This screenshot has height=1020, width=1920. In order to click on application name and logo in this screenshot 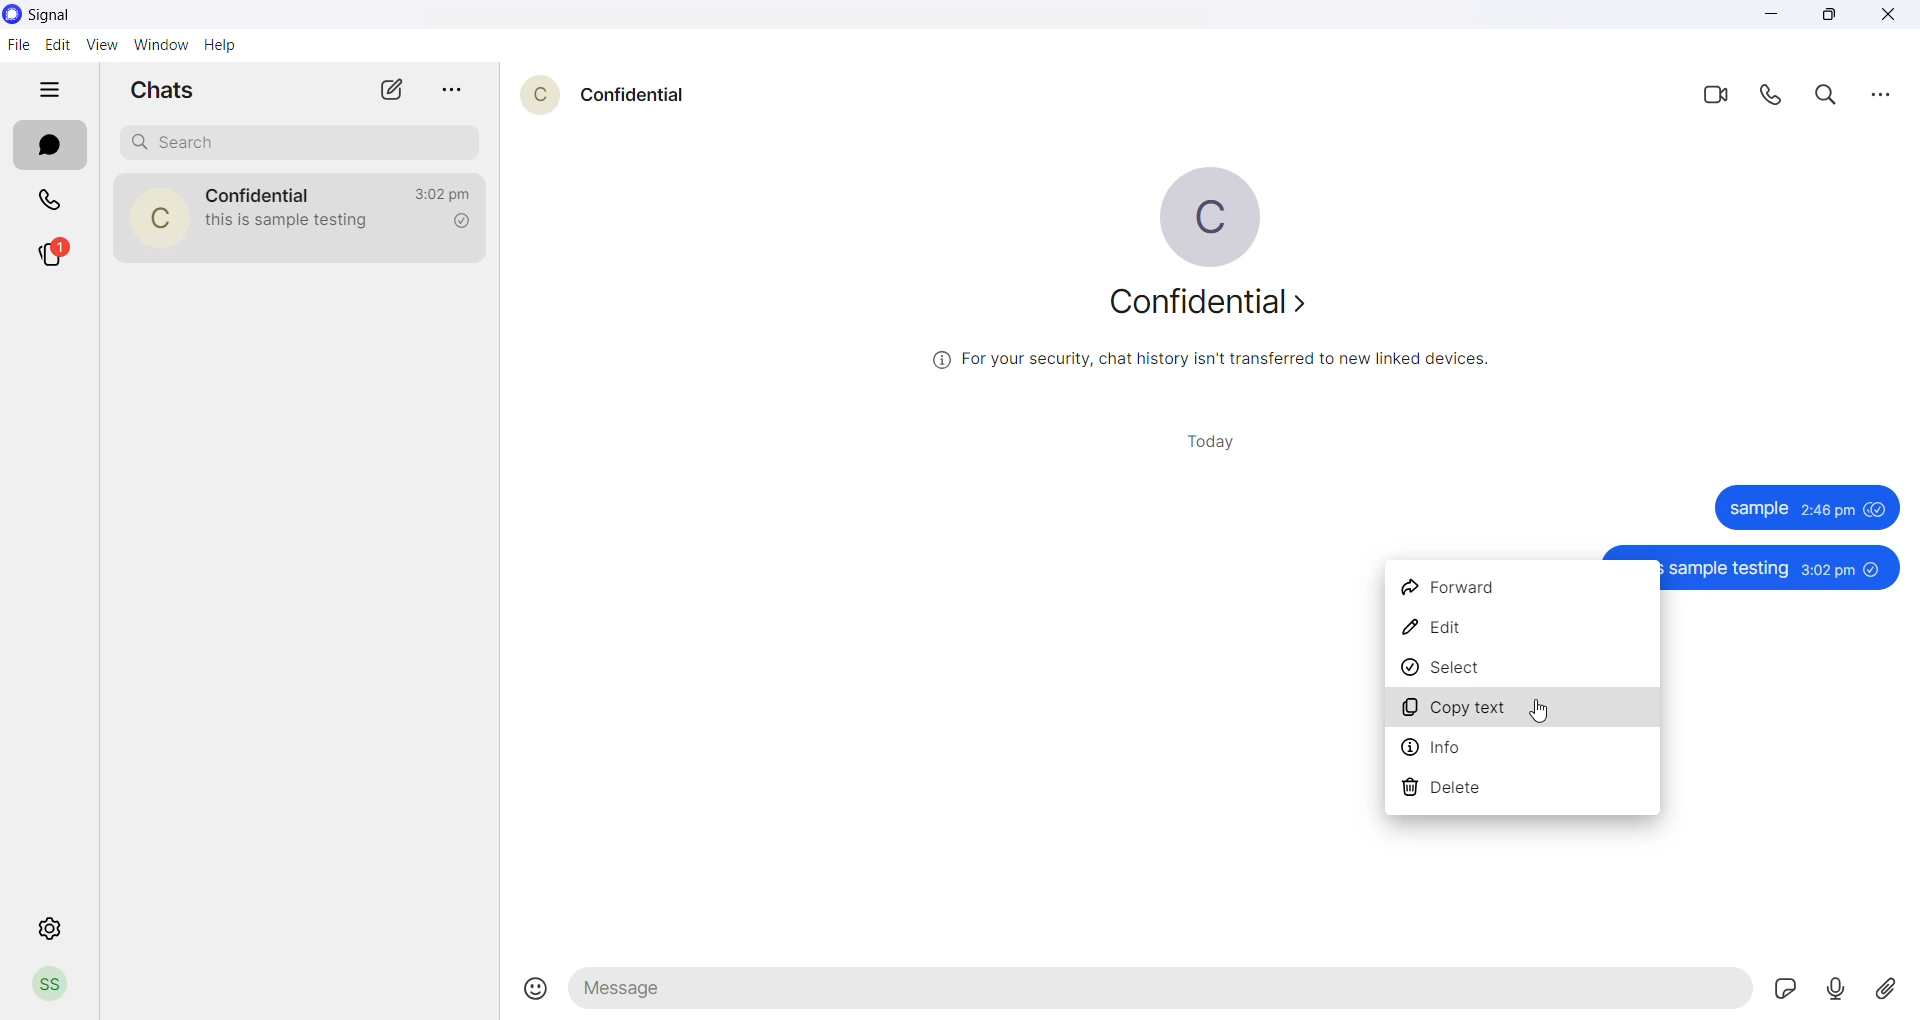, I will do `click(57, 14)`.